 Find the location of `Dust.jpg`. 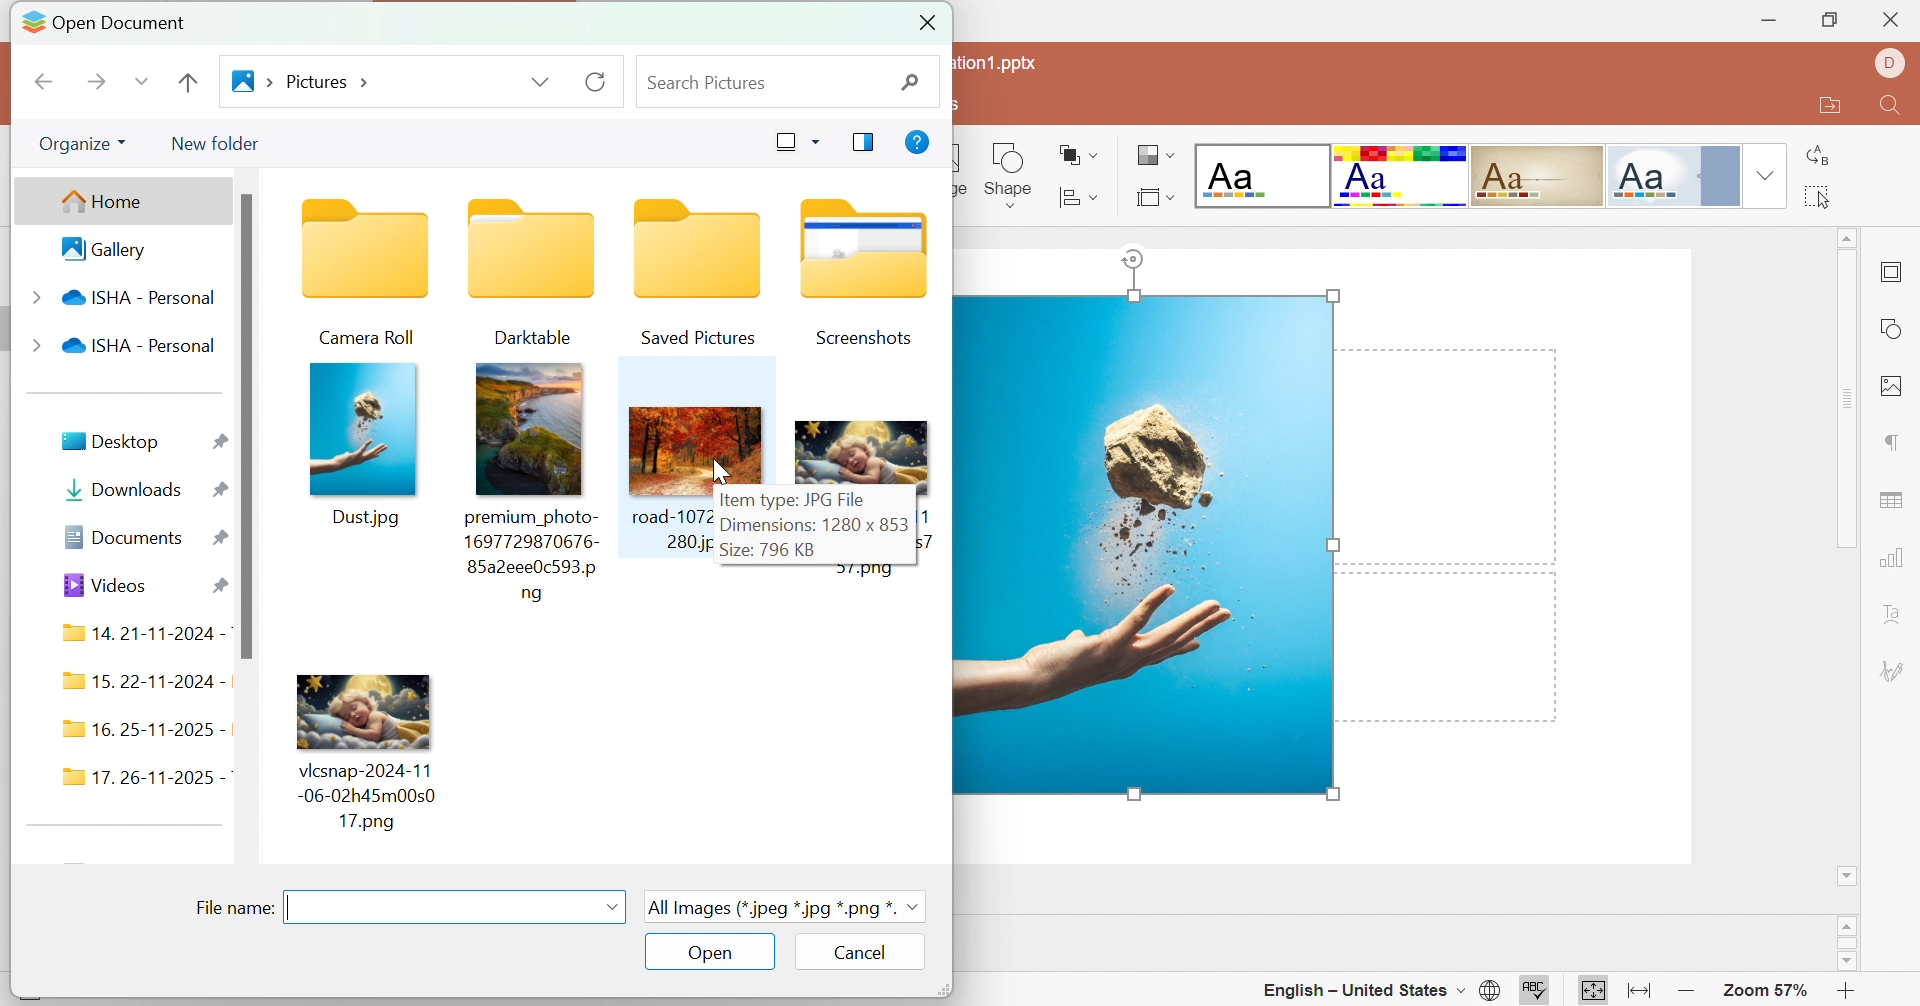

Dust.jpg is located at coordinates (361, 441).